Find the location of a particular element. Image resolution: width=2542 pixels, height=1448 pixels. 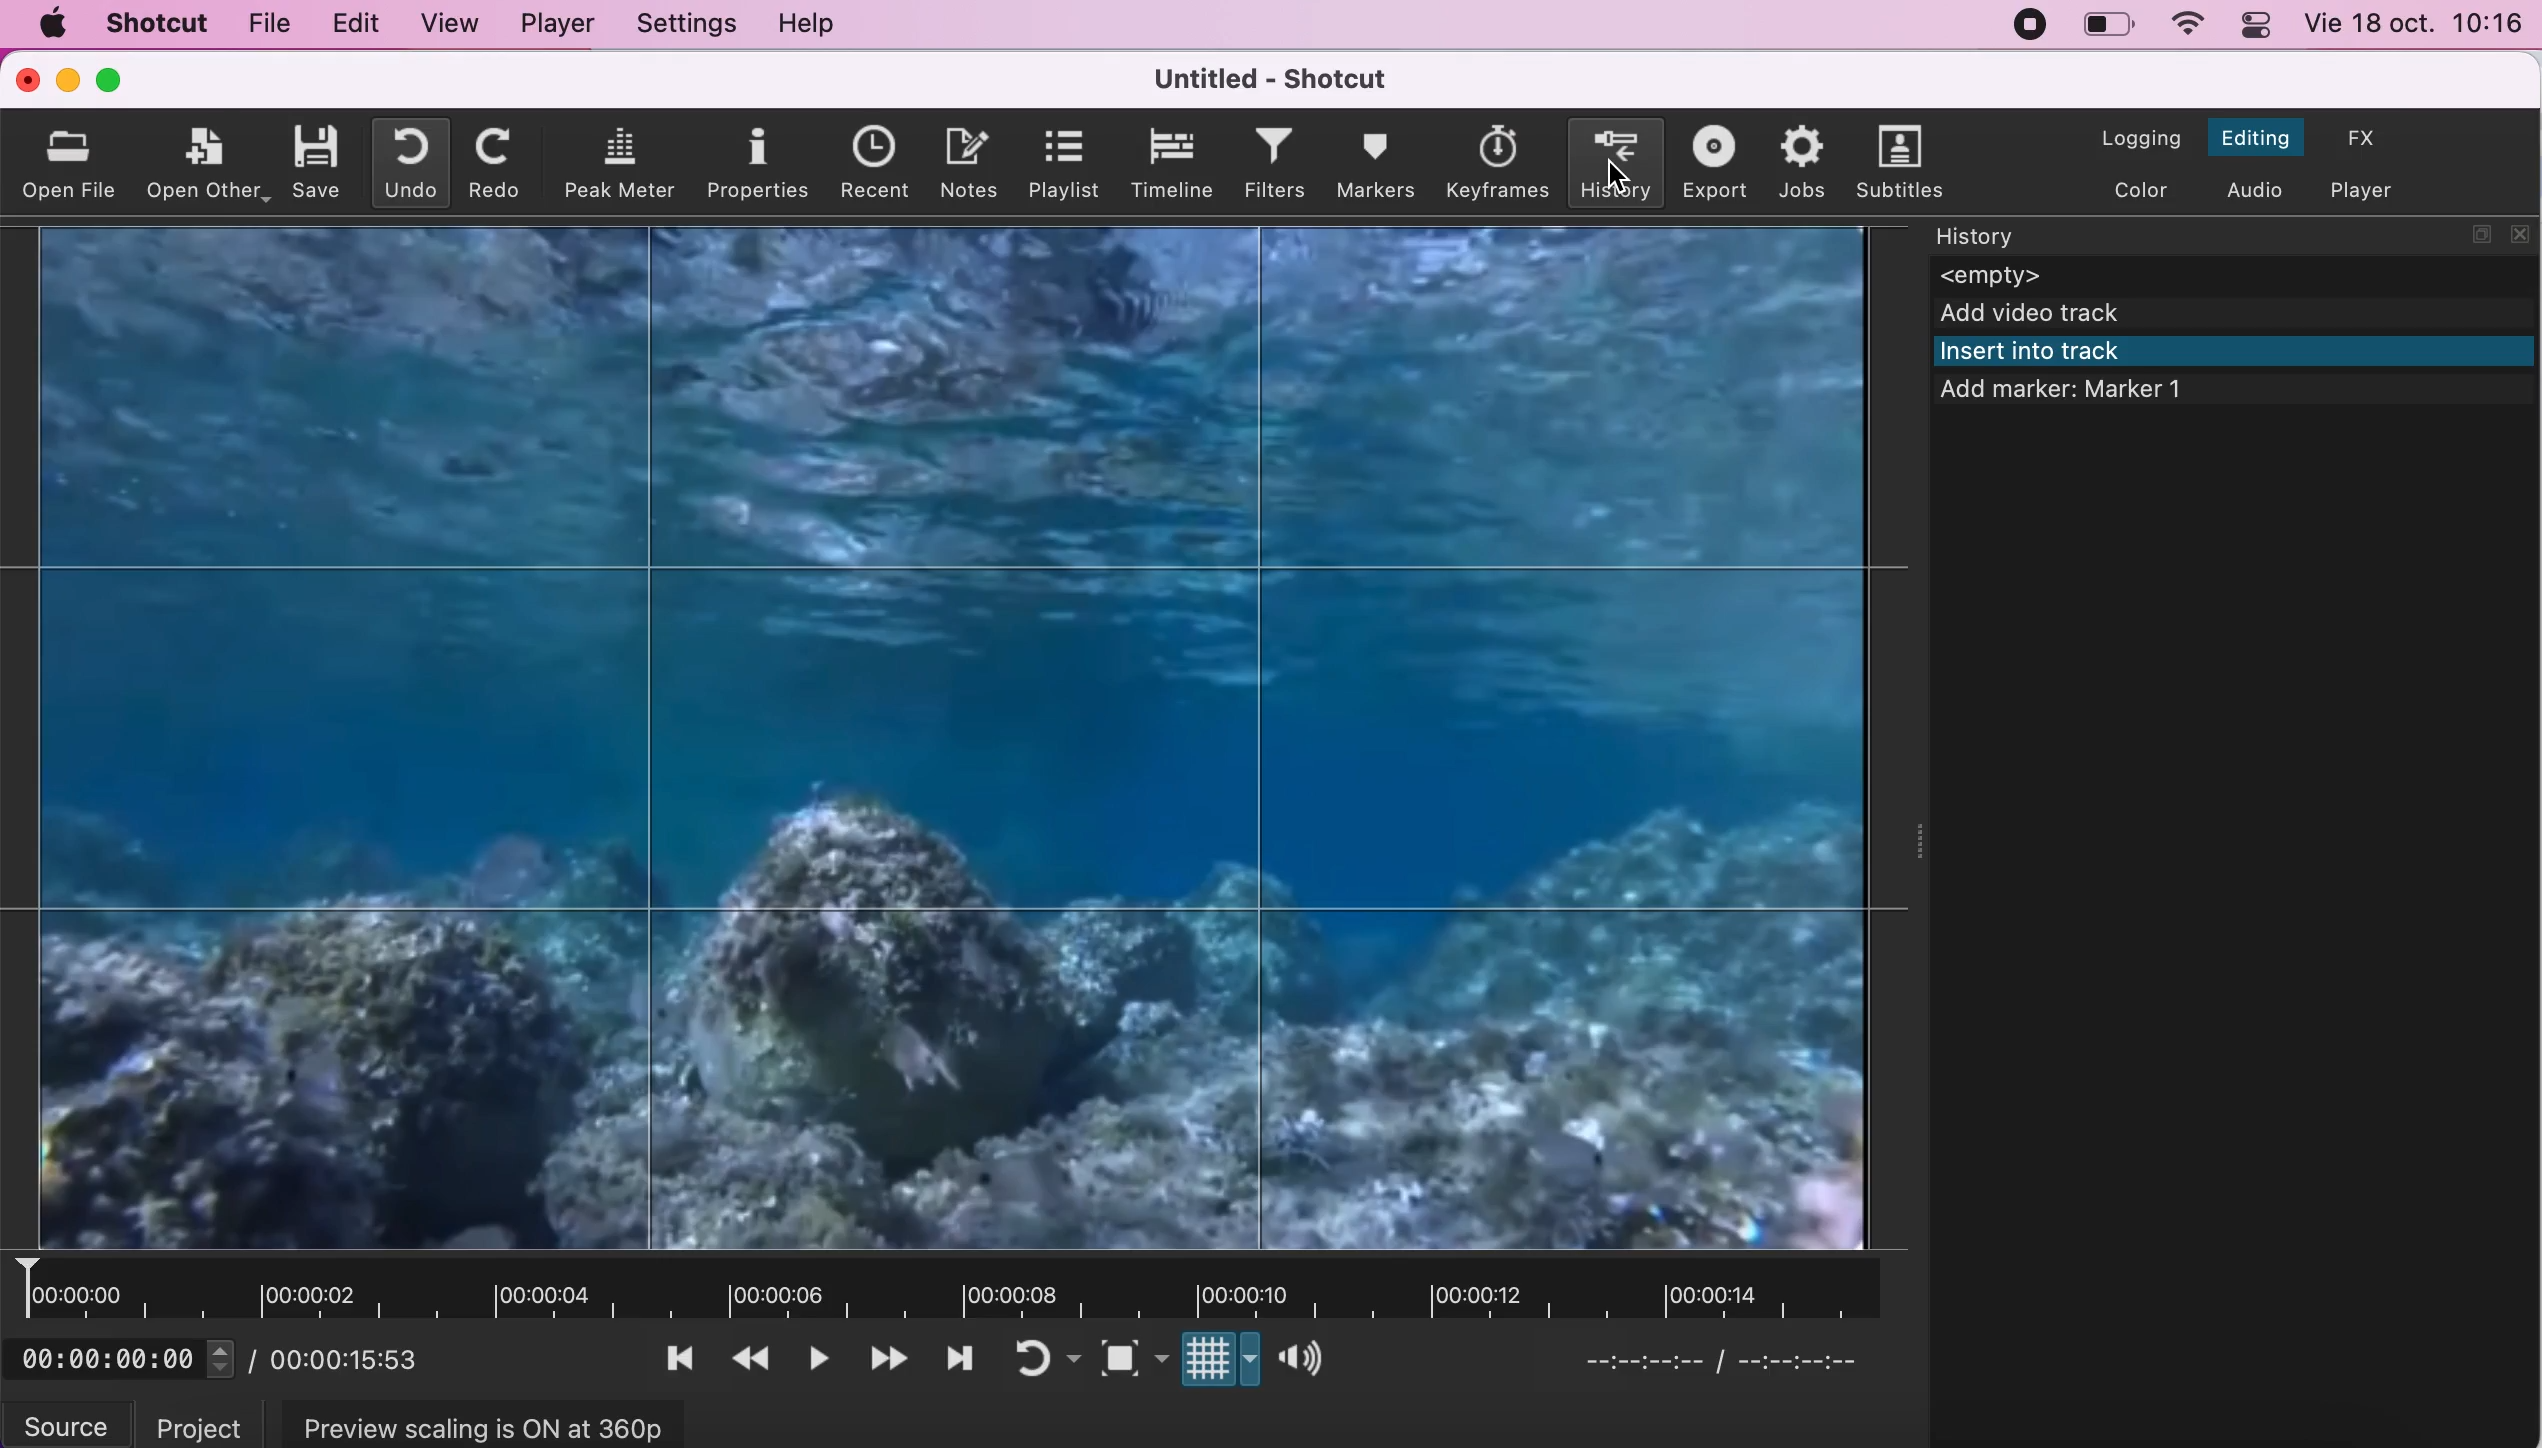

minimize is located at coordinates (67, 82).